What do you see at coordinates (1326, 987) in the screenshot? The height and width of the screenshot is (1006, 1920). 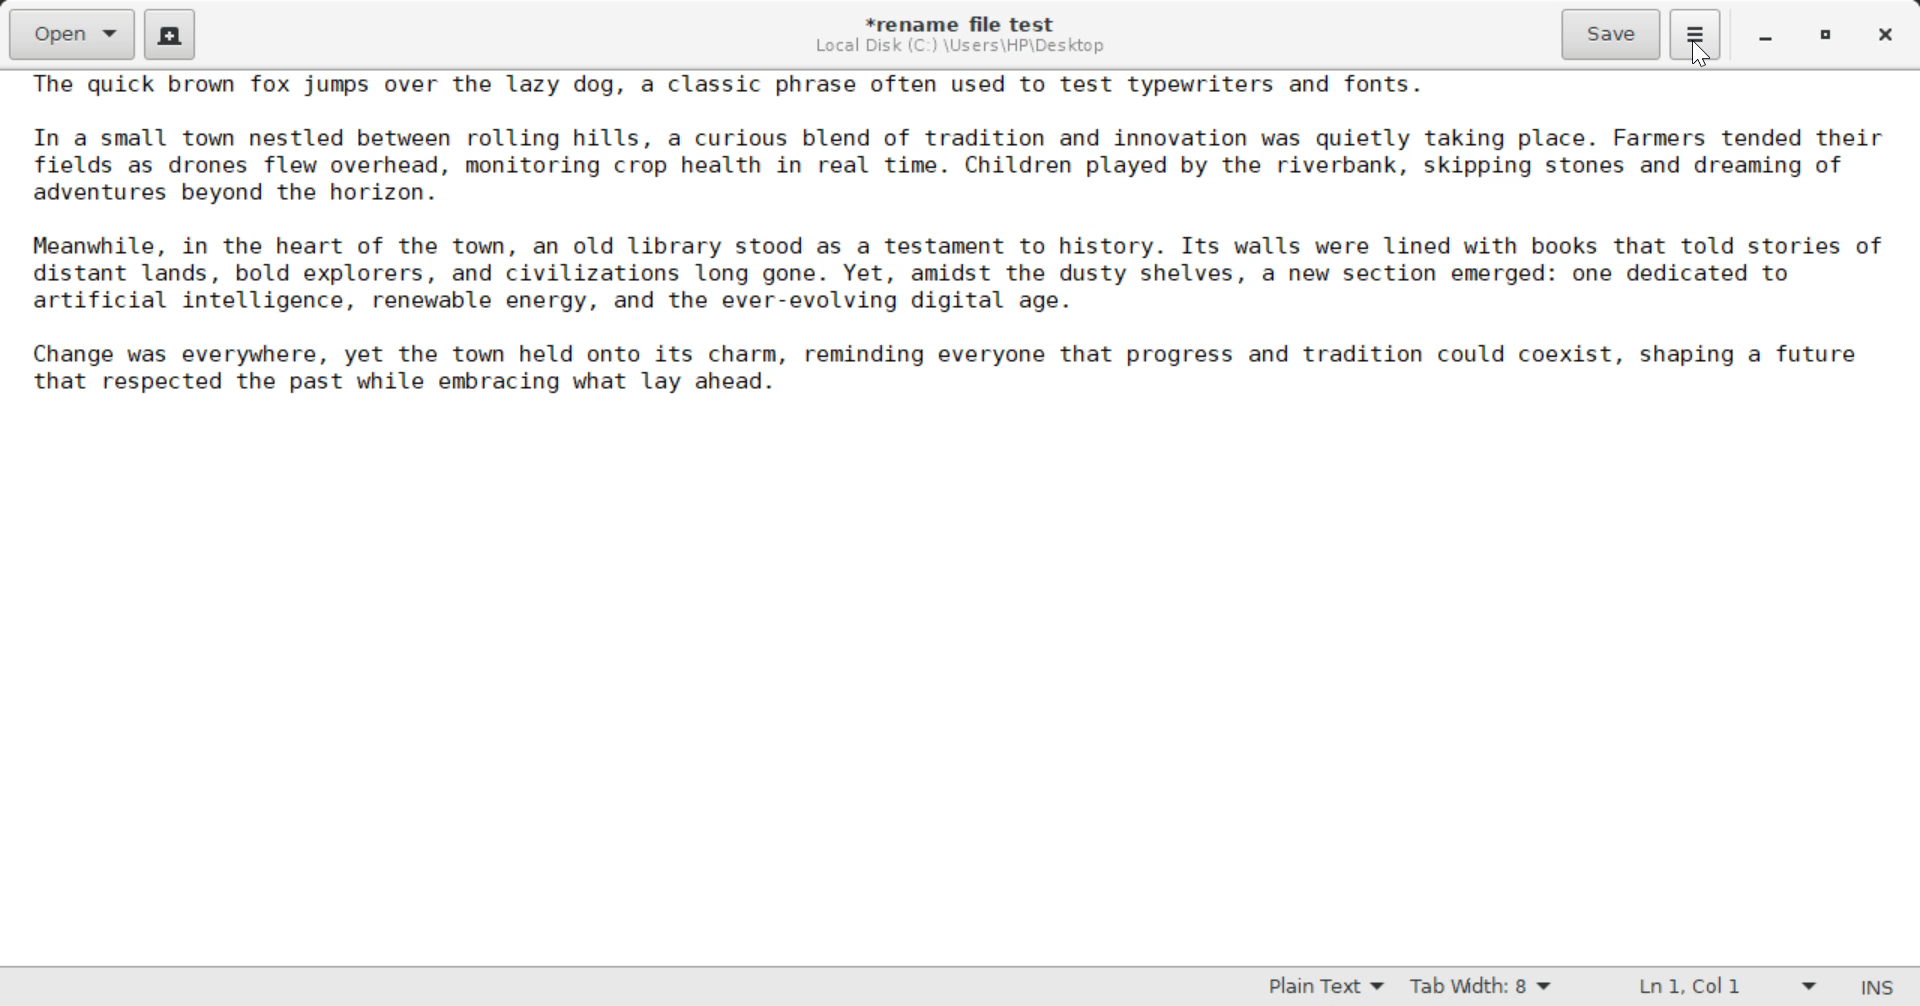 I see `Selected Language` at bounding box center [1326, 987].